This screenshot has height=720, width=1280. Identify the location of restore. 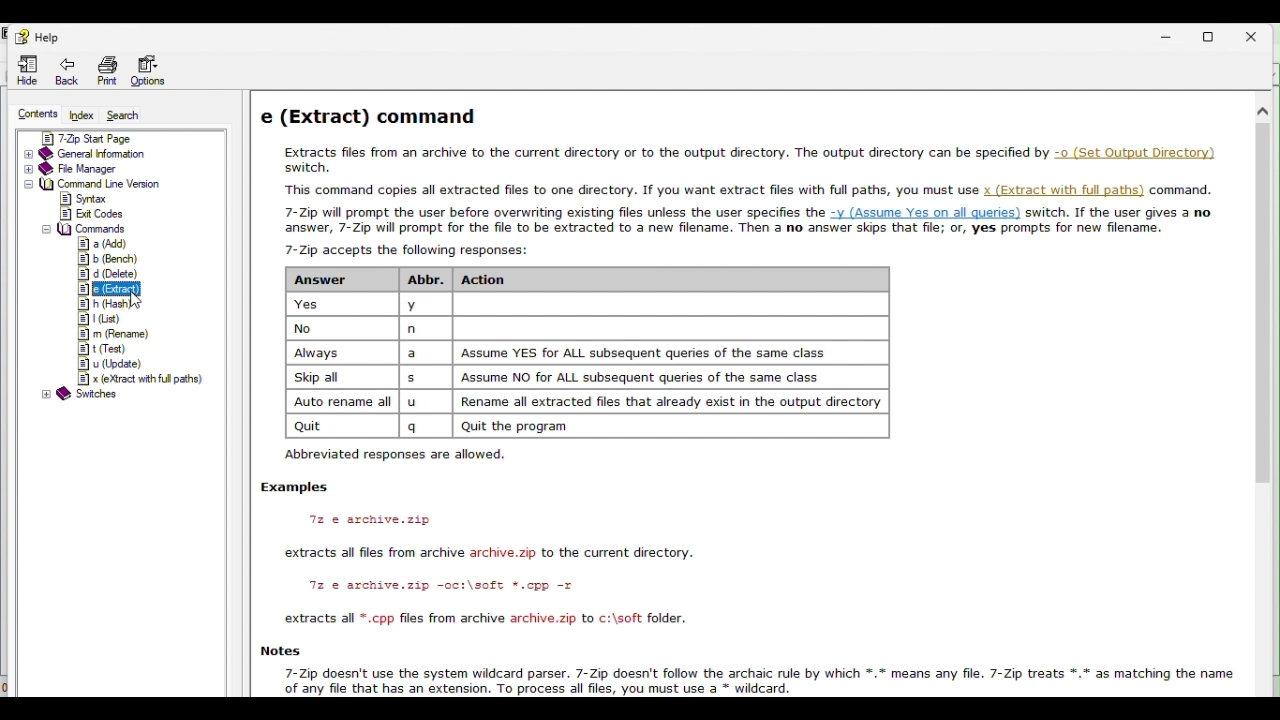
(1215, 34).